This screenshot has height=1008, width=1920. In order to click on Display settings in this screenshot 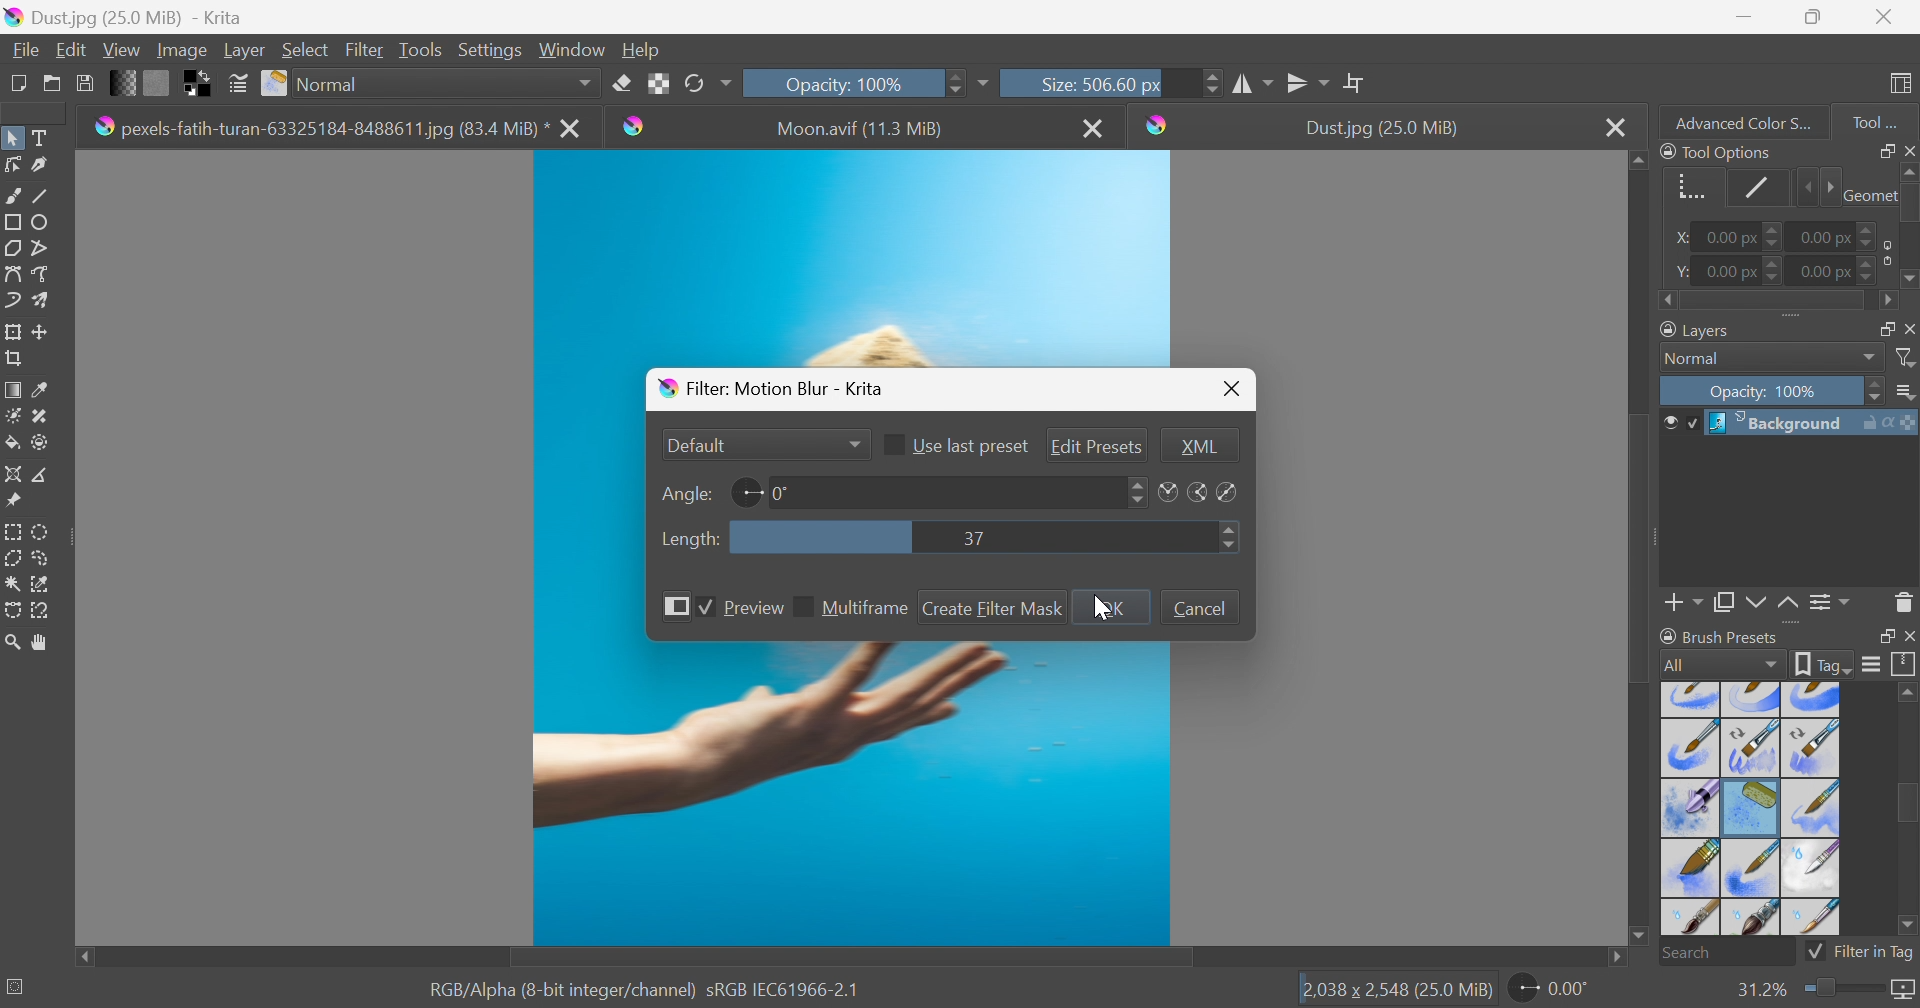, I will do `click(1871, 664)`.